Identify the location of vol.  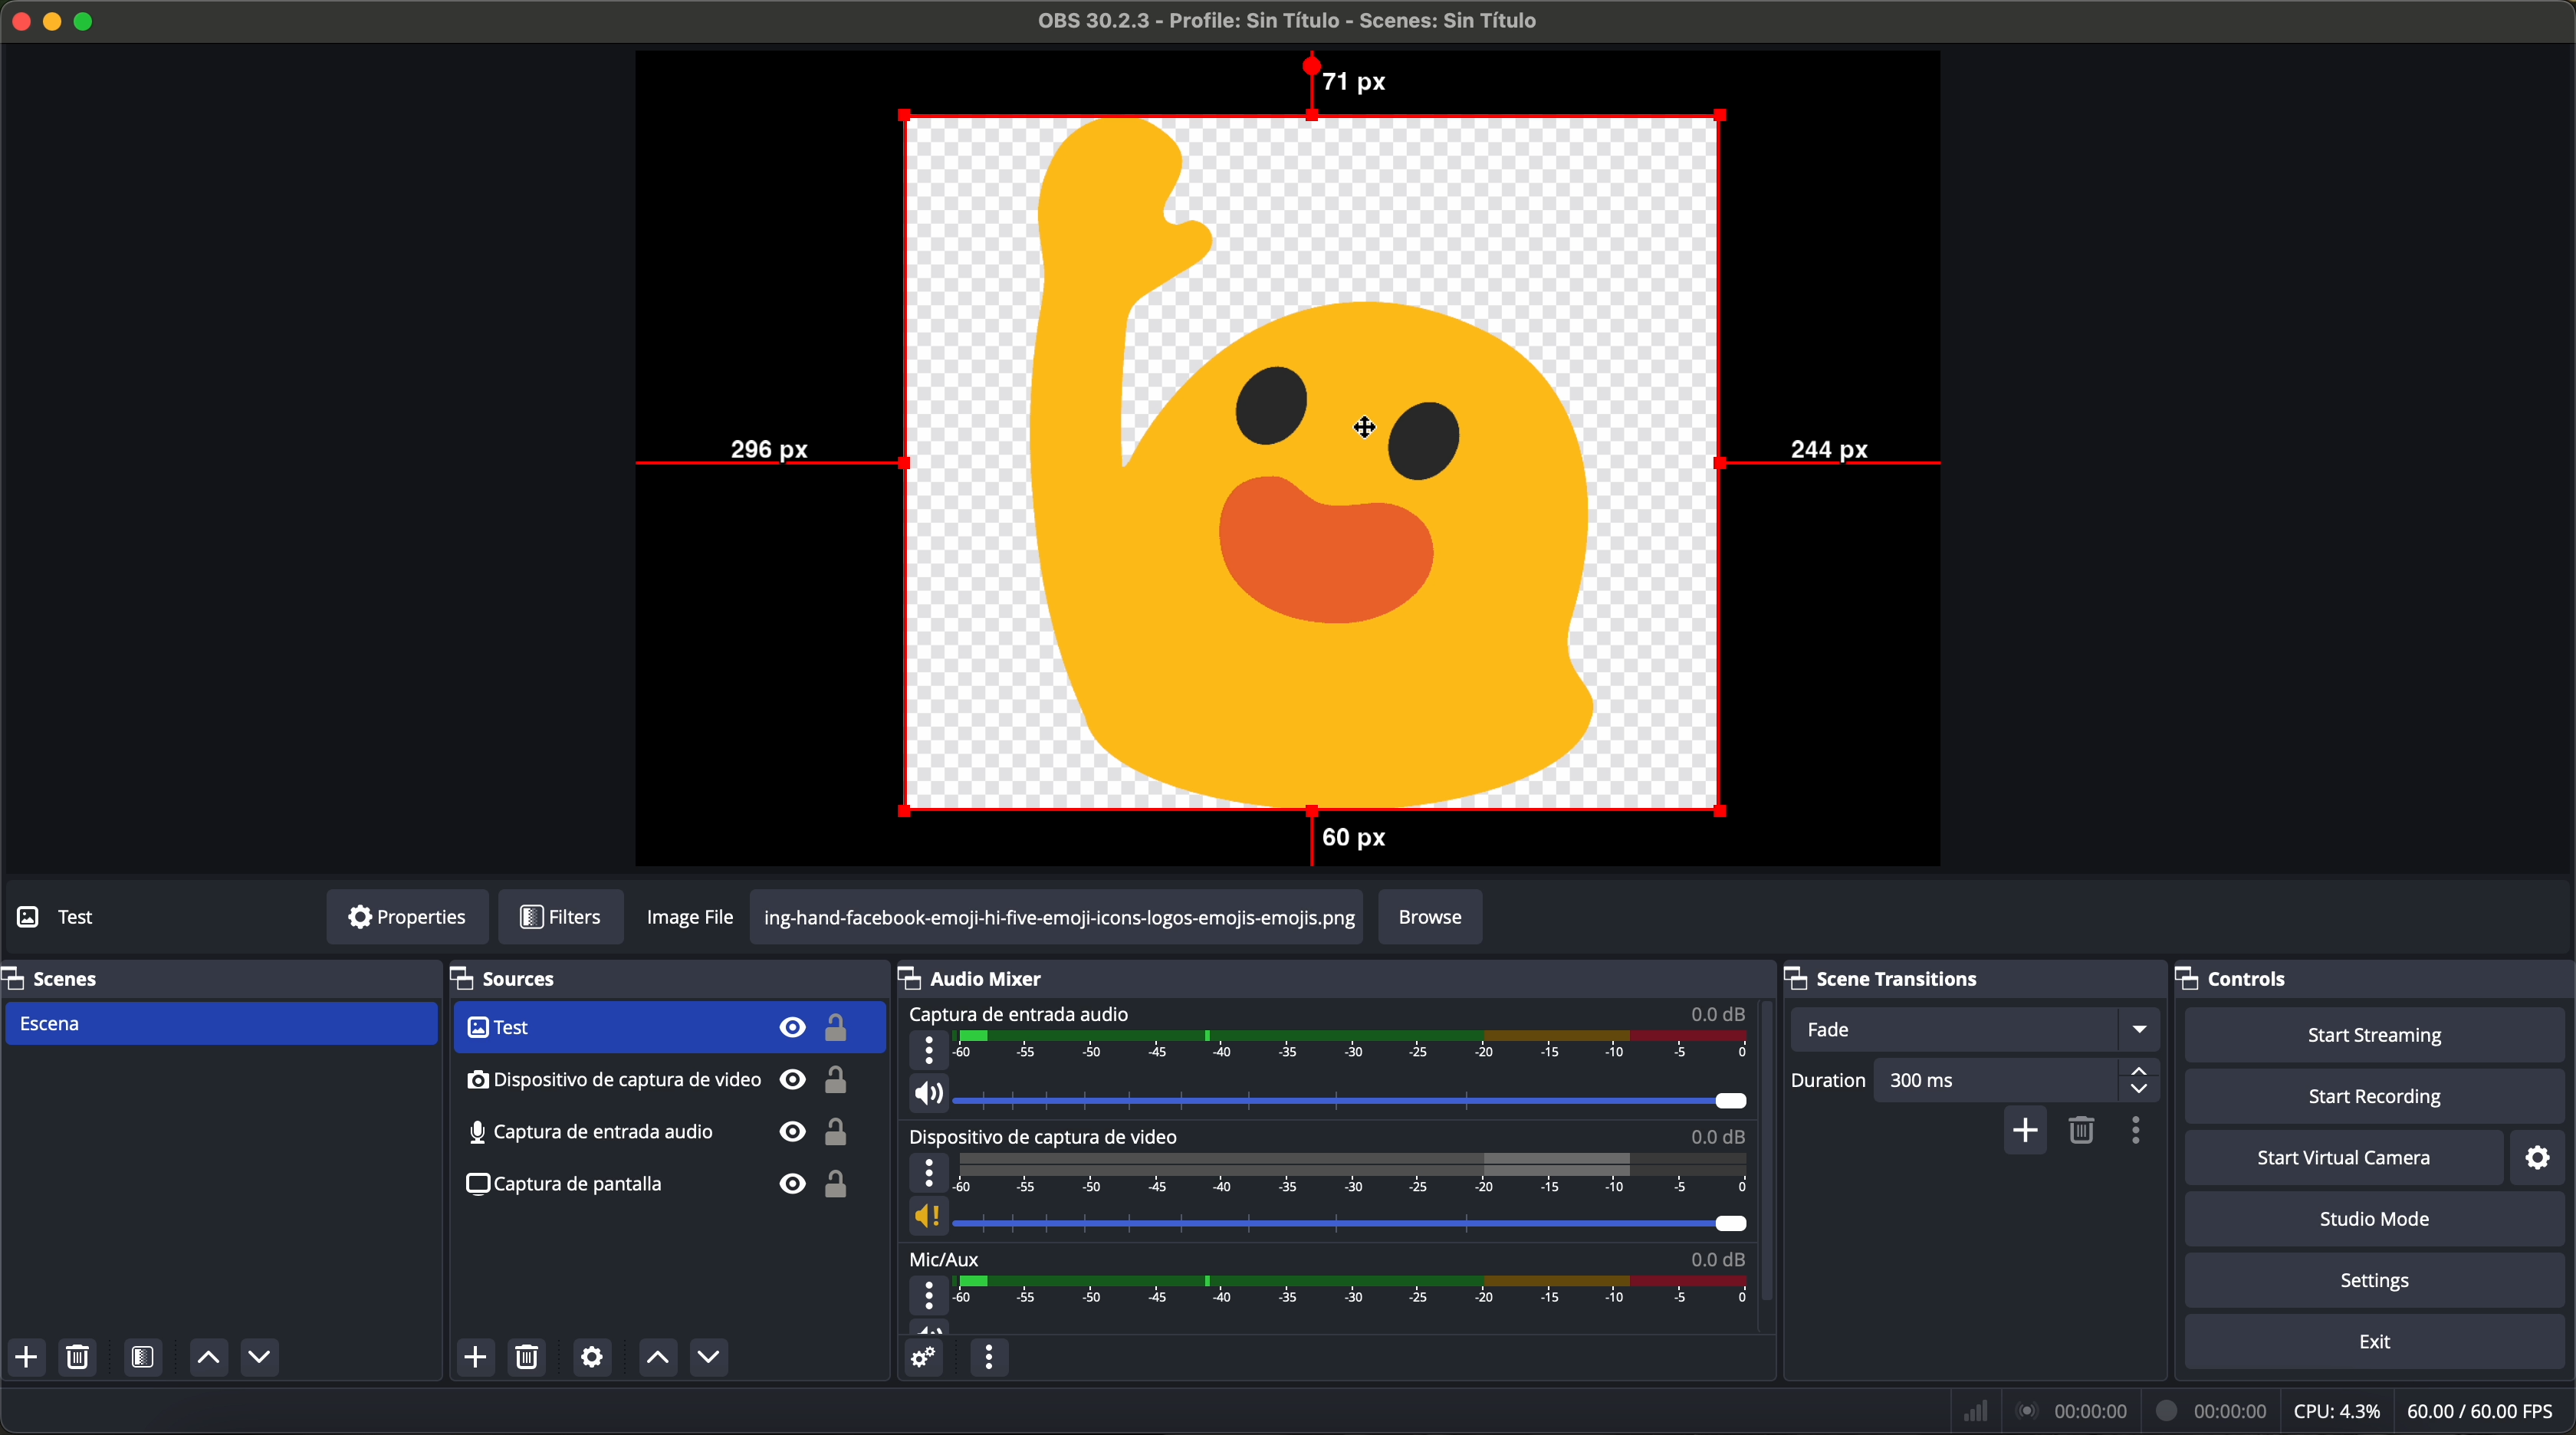
(1326, 1217).